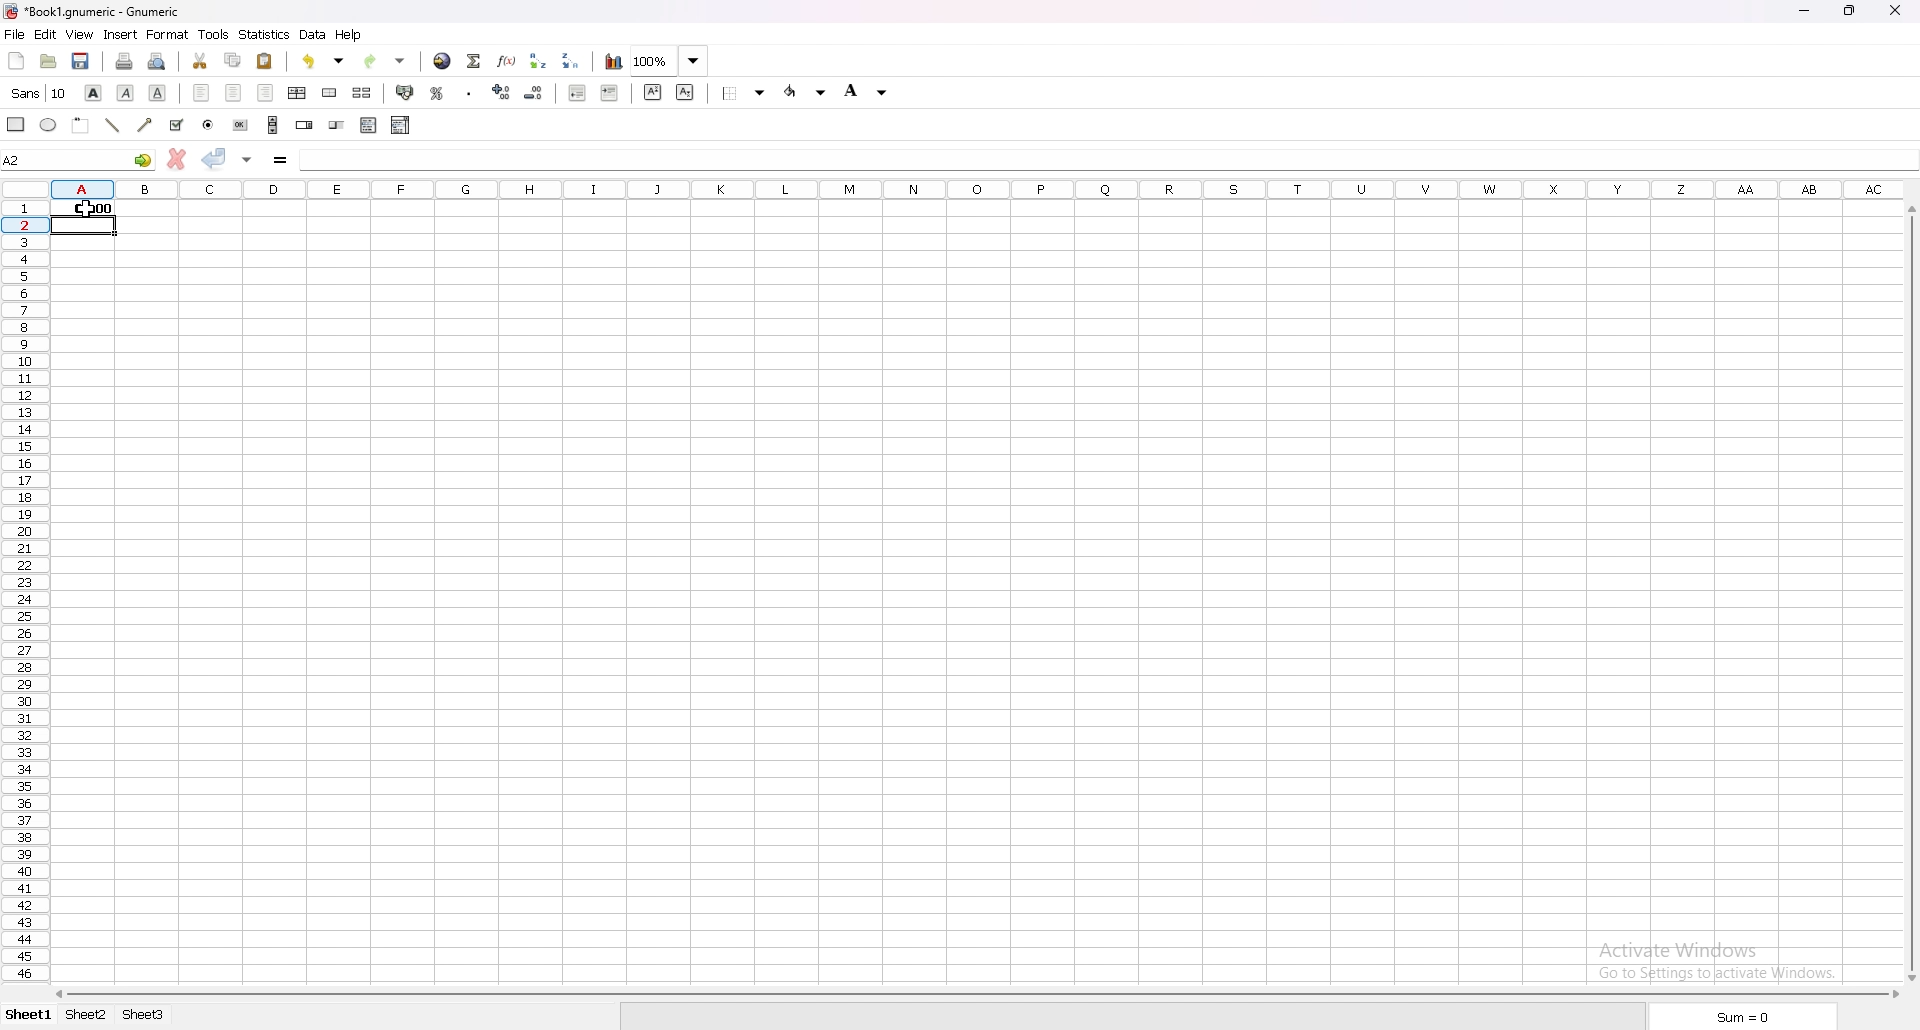 The width and height of the screenshot is (1920, 1030). What do you see at coordinates (1741, 1016) in the screenshot?
I see `sum` at bounding box center [1741, 1016].